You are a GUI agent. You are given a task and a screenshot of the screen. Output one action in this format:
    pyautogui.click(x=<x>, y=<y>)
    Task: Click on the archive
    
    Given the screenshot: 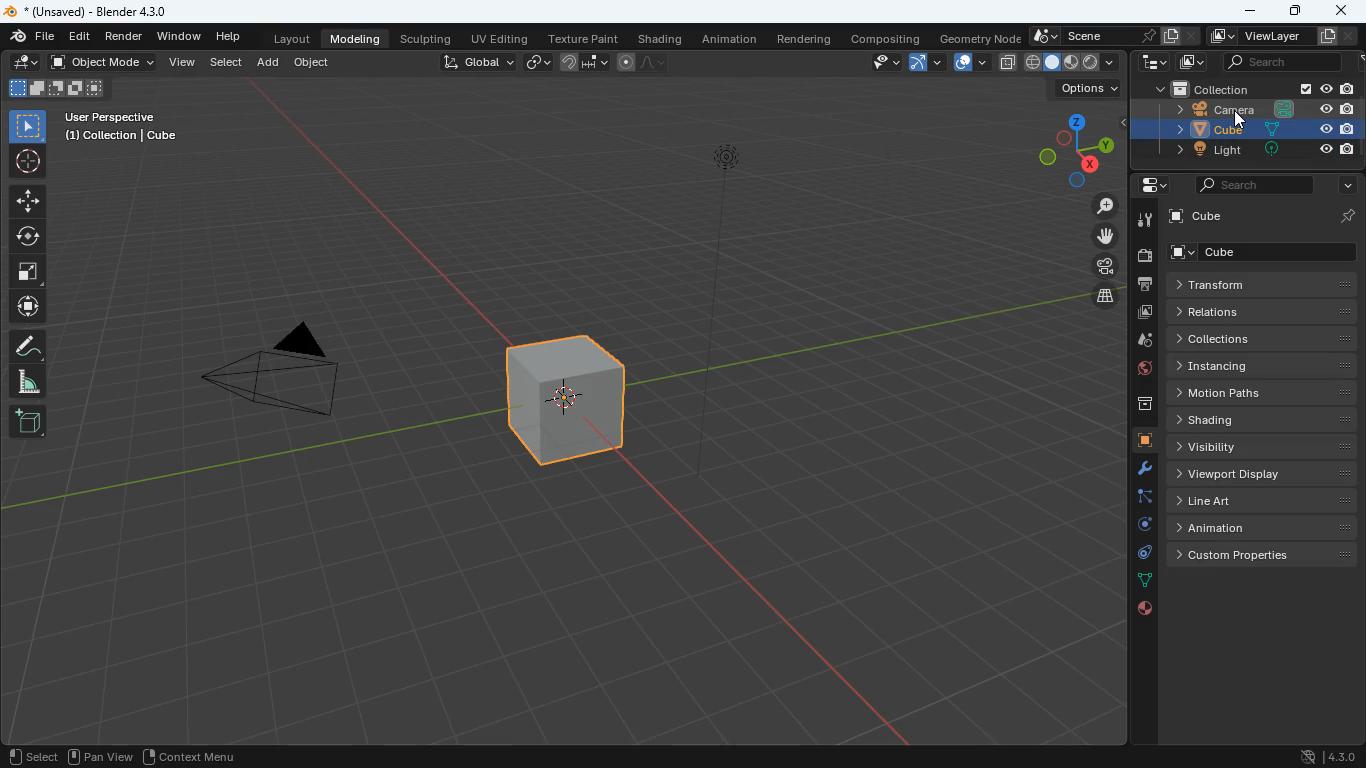 What is the action you would take?
    pyautogui.click(x=1133, y=405)
    